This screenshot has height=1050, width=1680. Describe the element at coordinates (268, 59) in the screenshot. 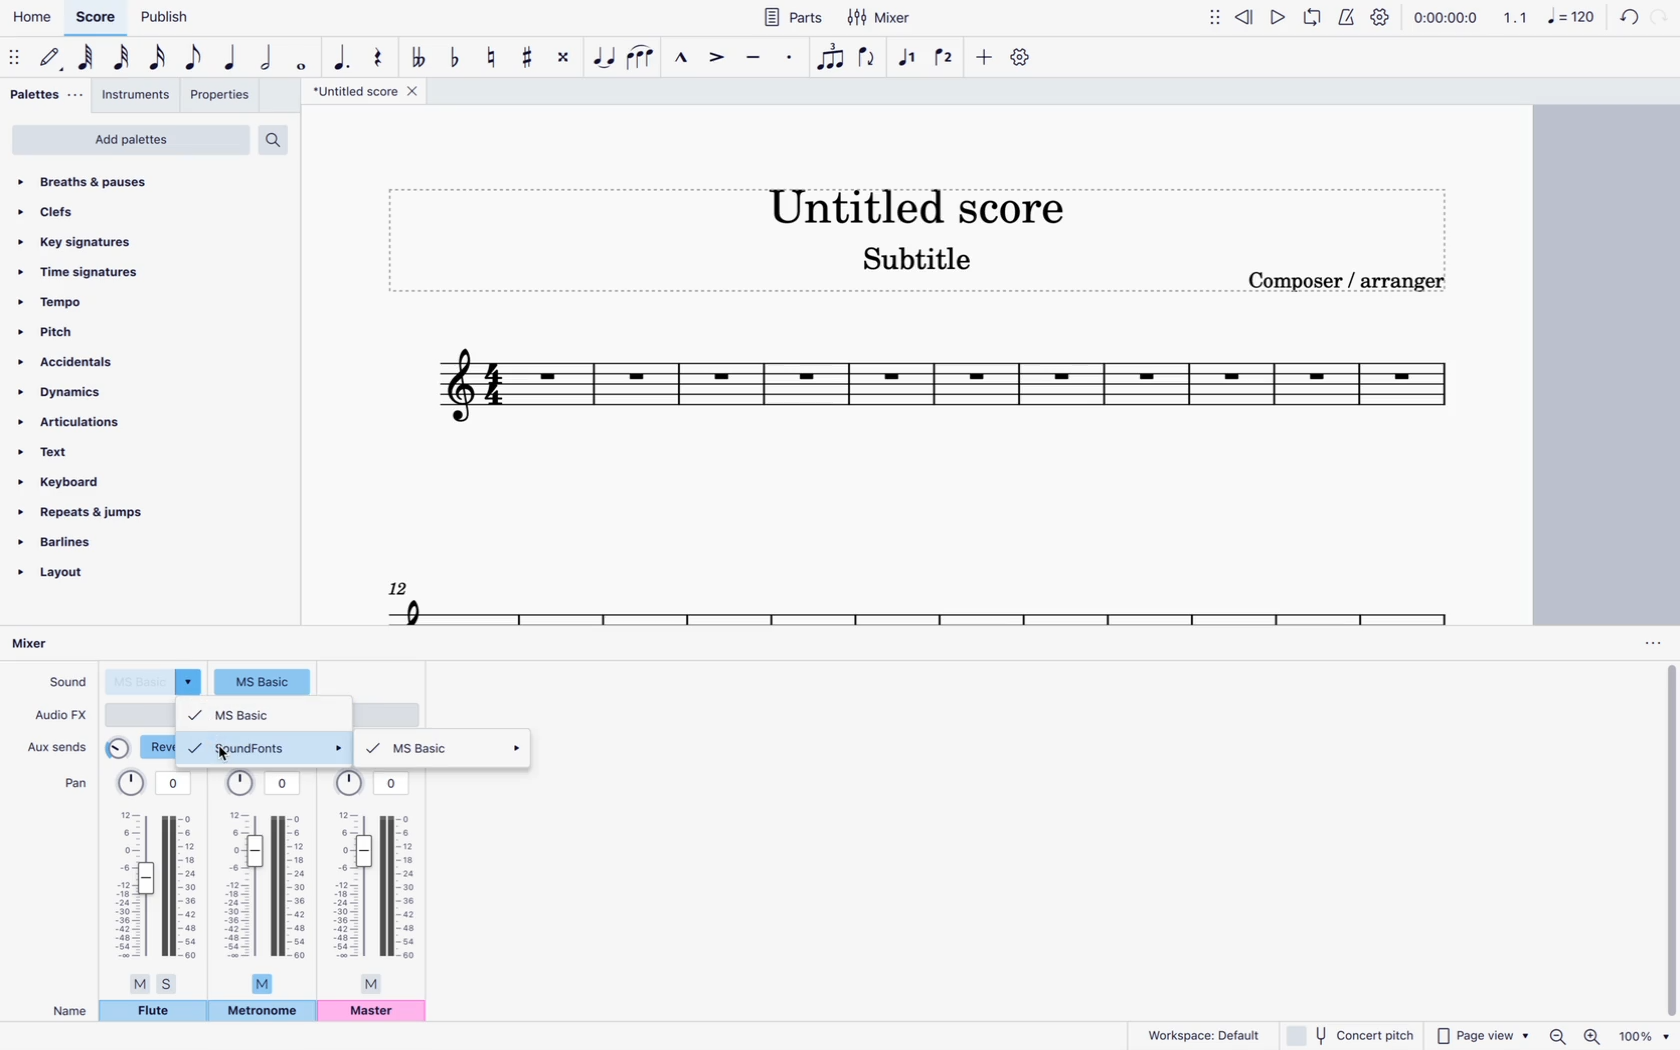

I see `half note` at that location.